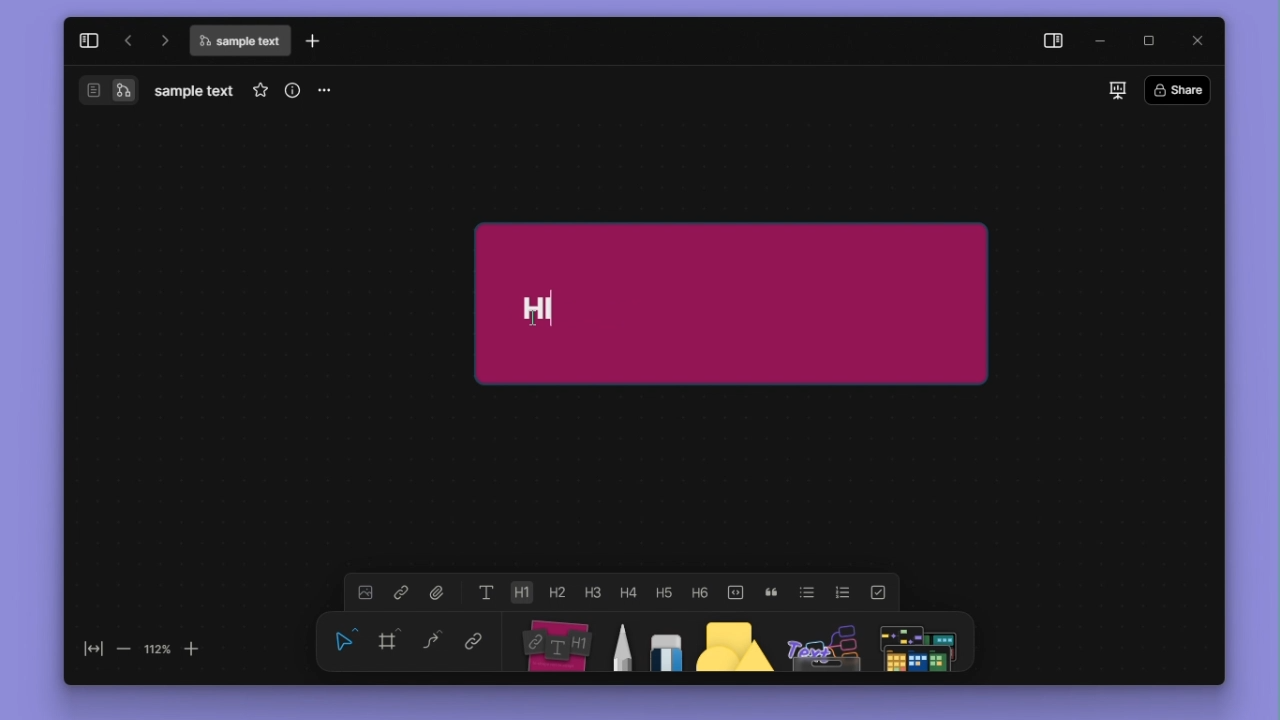 The height and width of the screenshot is (720, 1280). I want to click on Heading 2, so click(556, 592).